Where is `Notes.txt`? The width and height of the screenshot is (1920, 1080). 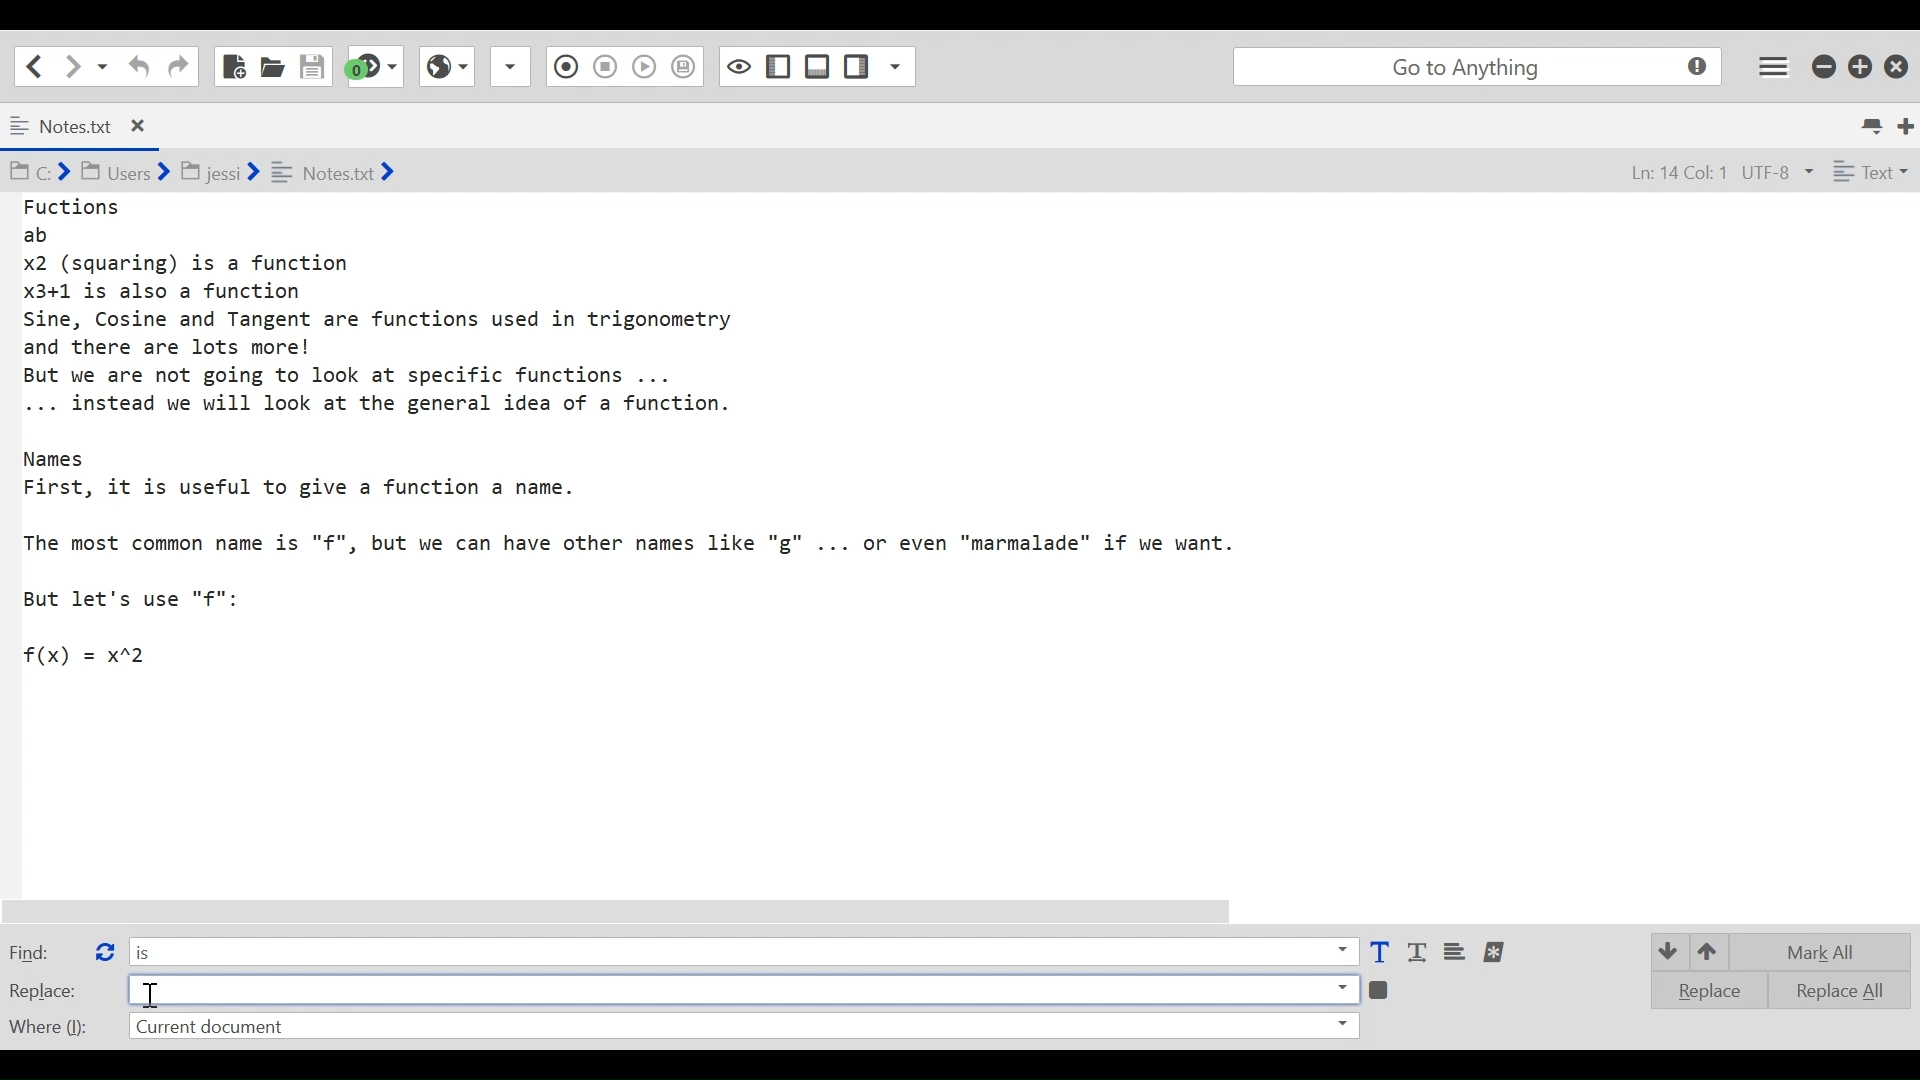
Notes.txt is located at coordinates (94, 127).